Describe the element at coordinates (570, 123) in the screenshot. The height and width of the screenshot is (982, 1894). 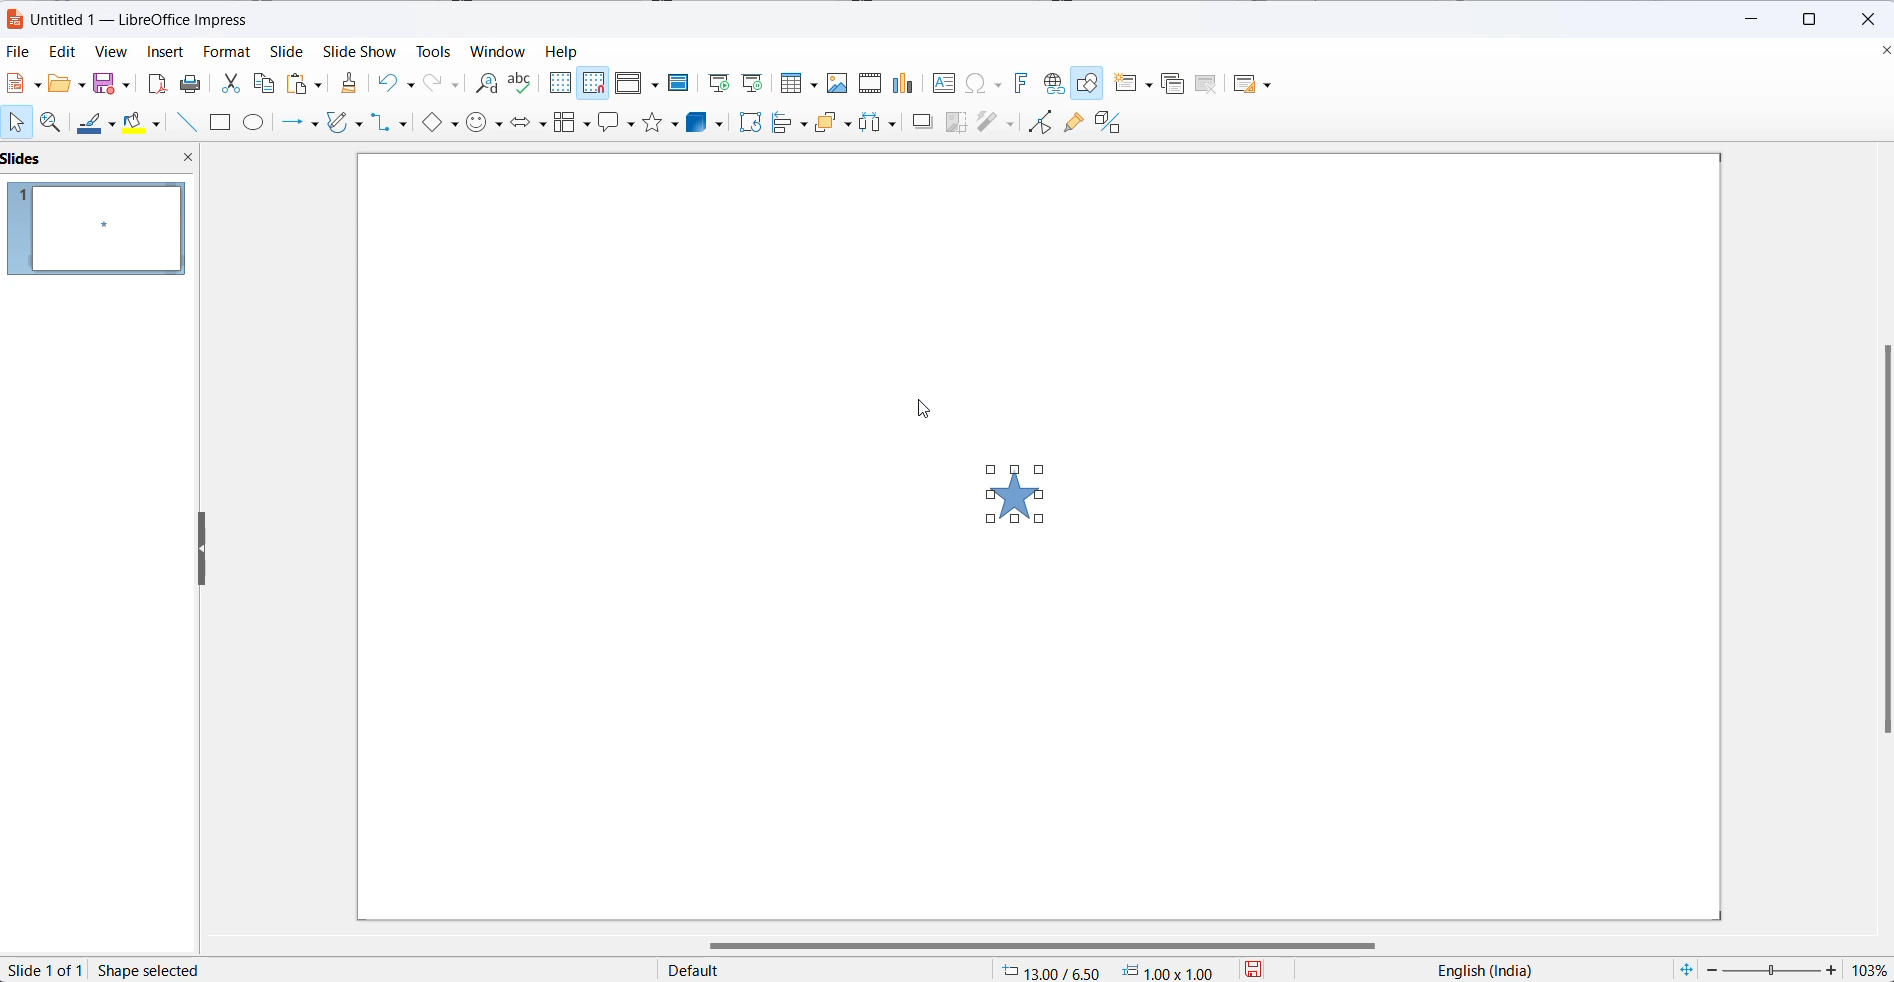
I see `flowchart` at that location.